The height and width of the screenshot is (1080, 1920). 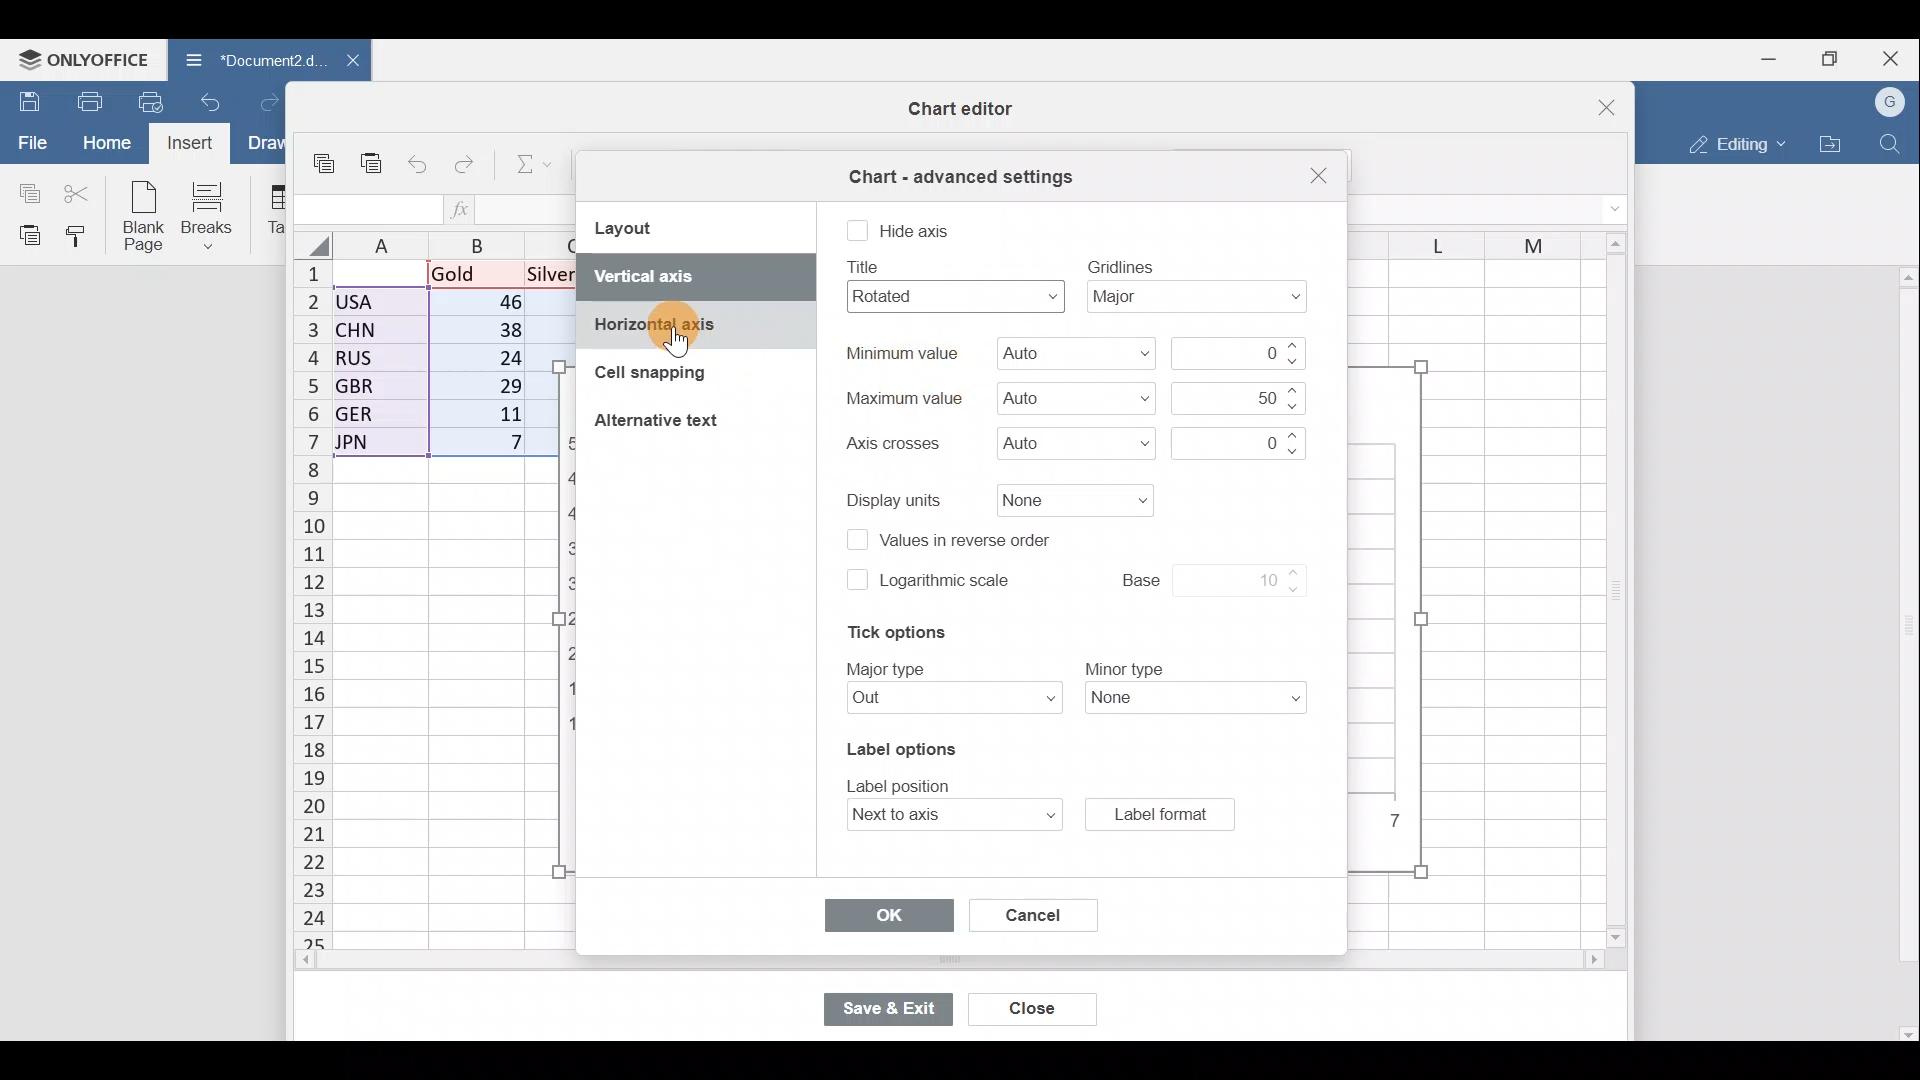 What do you see at coordinates (342, 62) in the screenshot?
I see `Close document` at bounding box center [342, 62].